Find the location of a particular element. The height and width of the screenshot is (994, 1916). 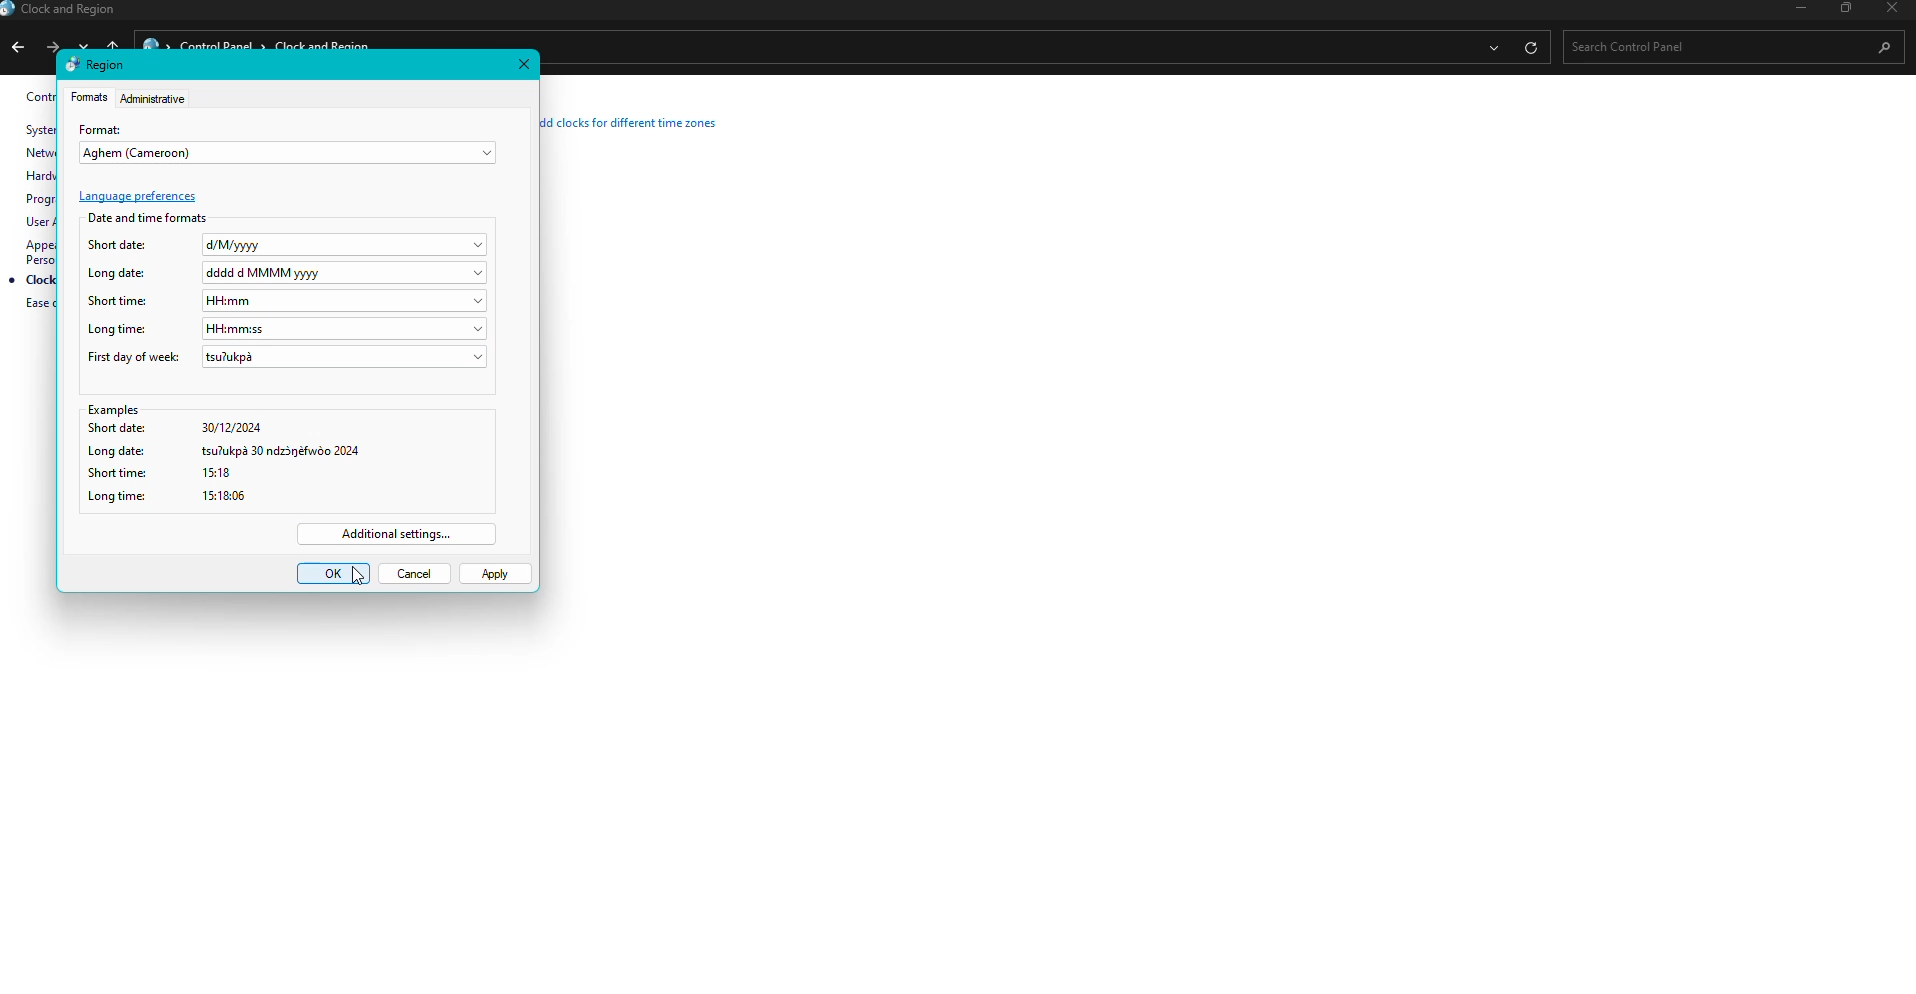

Apply is located at coordinates (496, 575).